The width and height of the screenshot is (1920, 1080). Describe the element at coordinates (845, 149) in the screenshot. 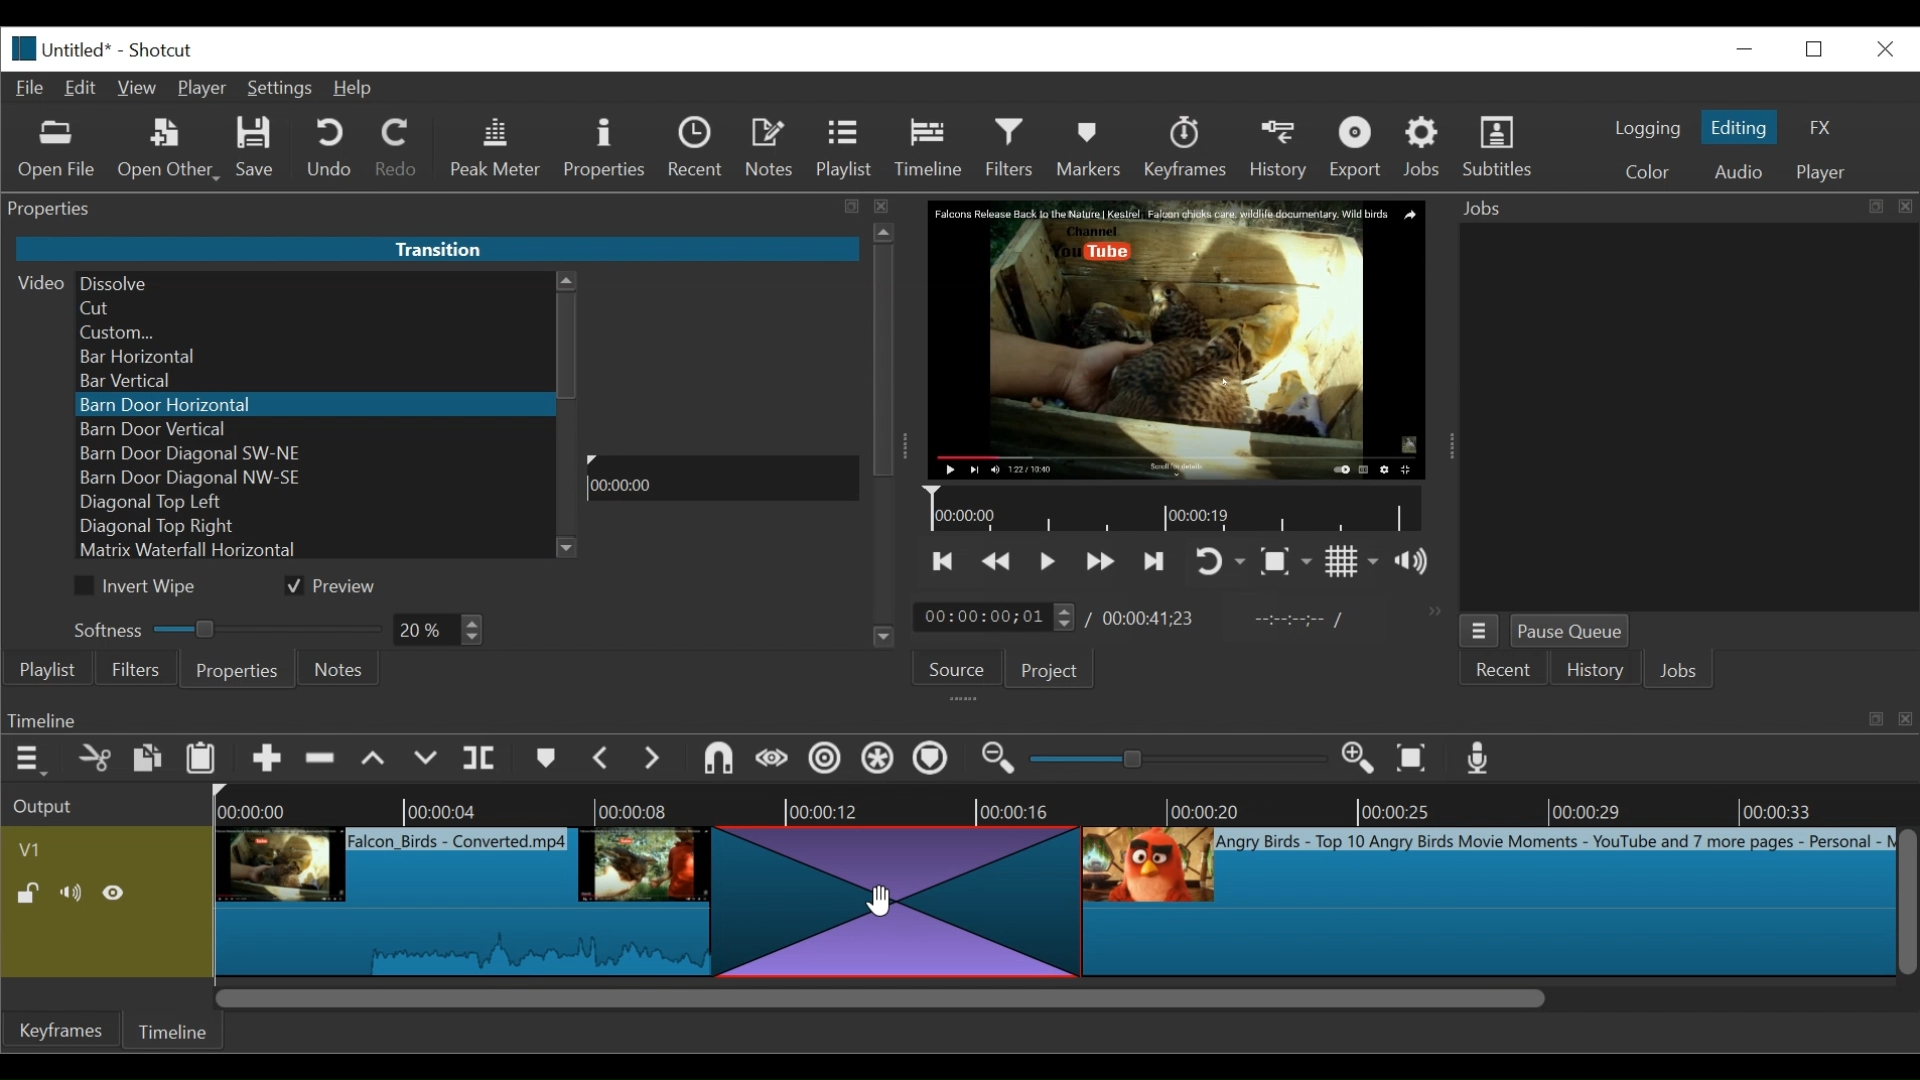

I see `Playlist` at that location.